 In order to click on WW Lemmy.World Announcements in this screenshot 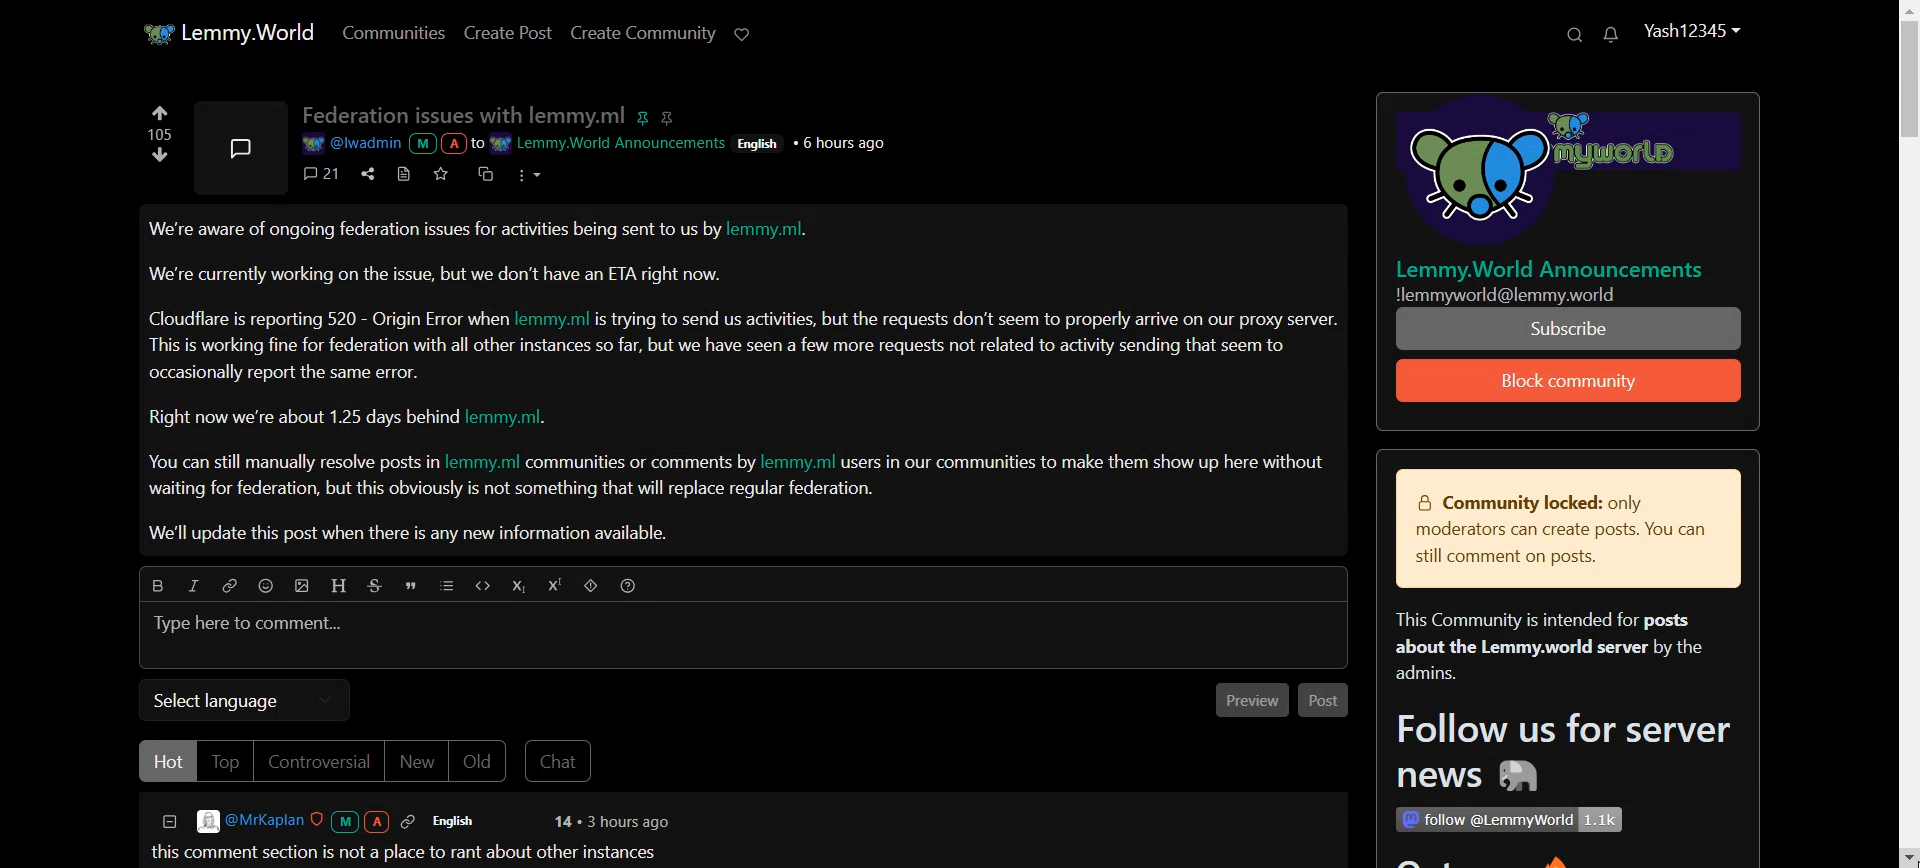, I will do `click(611, 144)`.